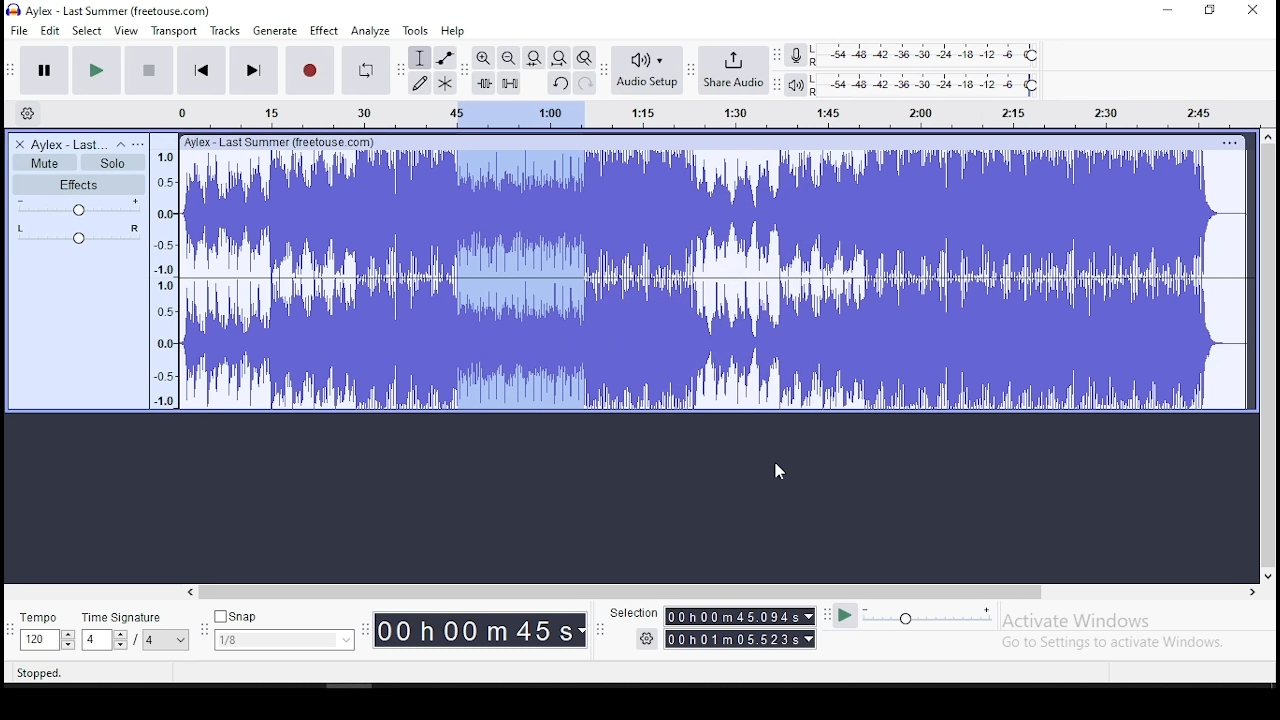  I want to click on time signature, so click(136, 633).